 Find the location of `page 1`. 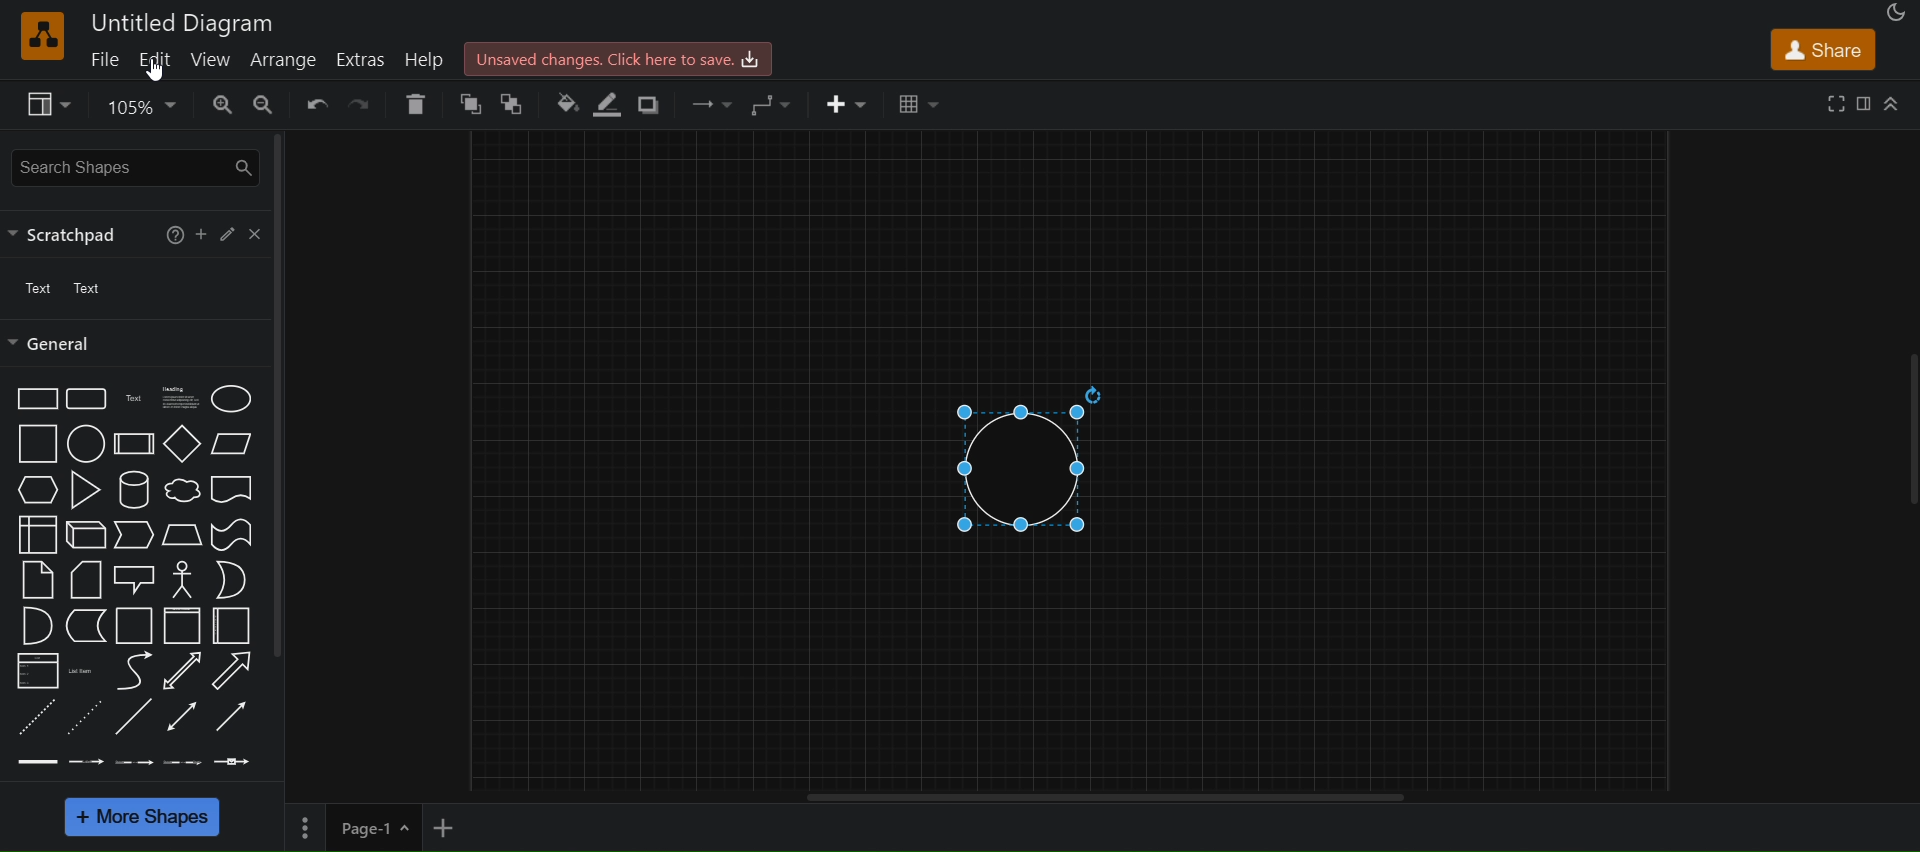

page 1 is located at coordinates (356, 827).